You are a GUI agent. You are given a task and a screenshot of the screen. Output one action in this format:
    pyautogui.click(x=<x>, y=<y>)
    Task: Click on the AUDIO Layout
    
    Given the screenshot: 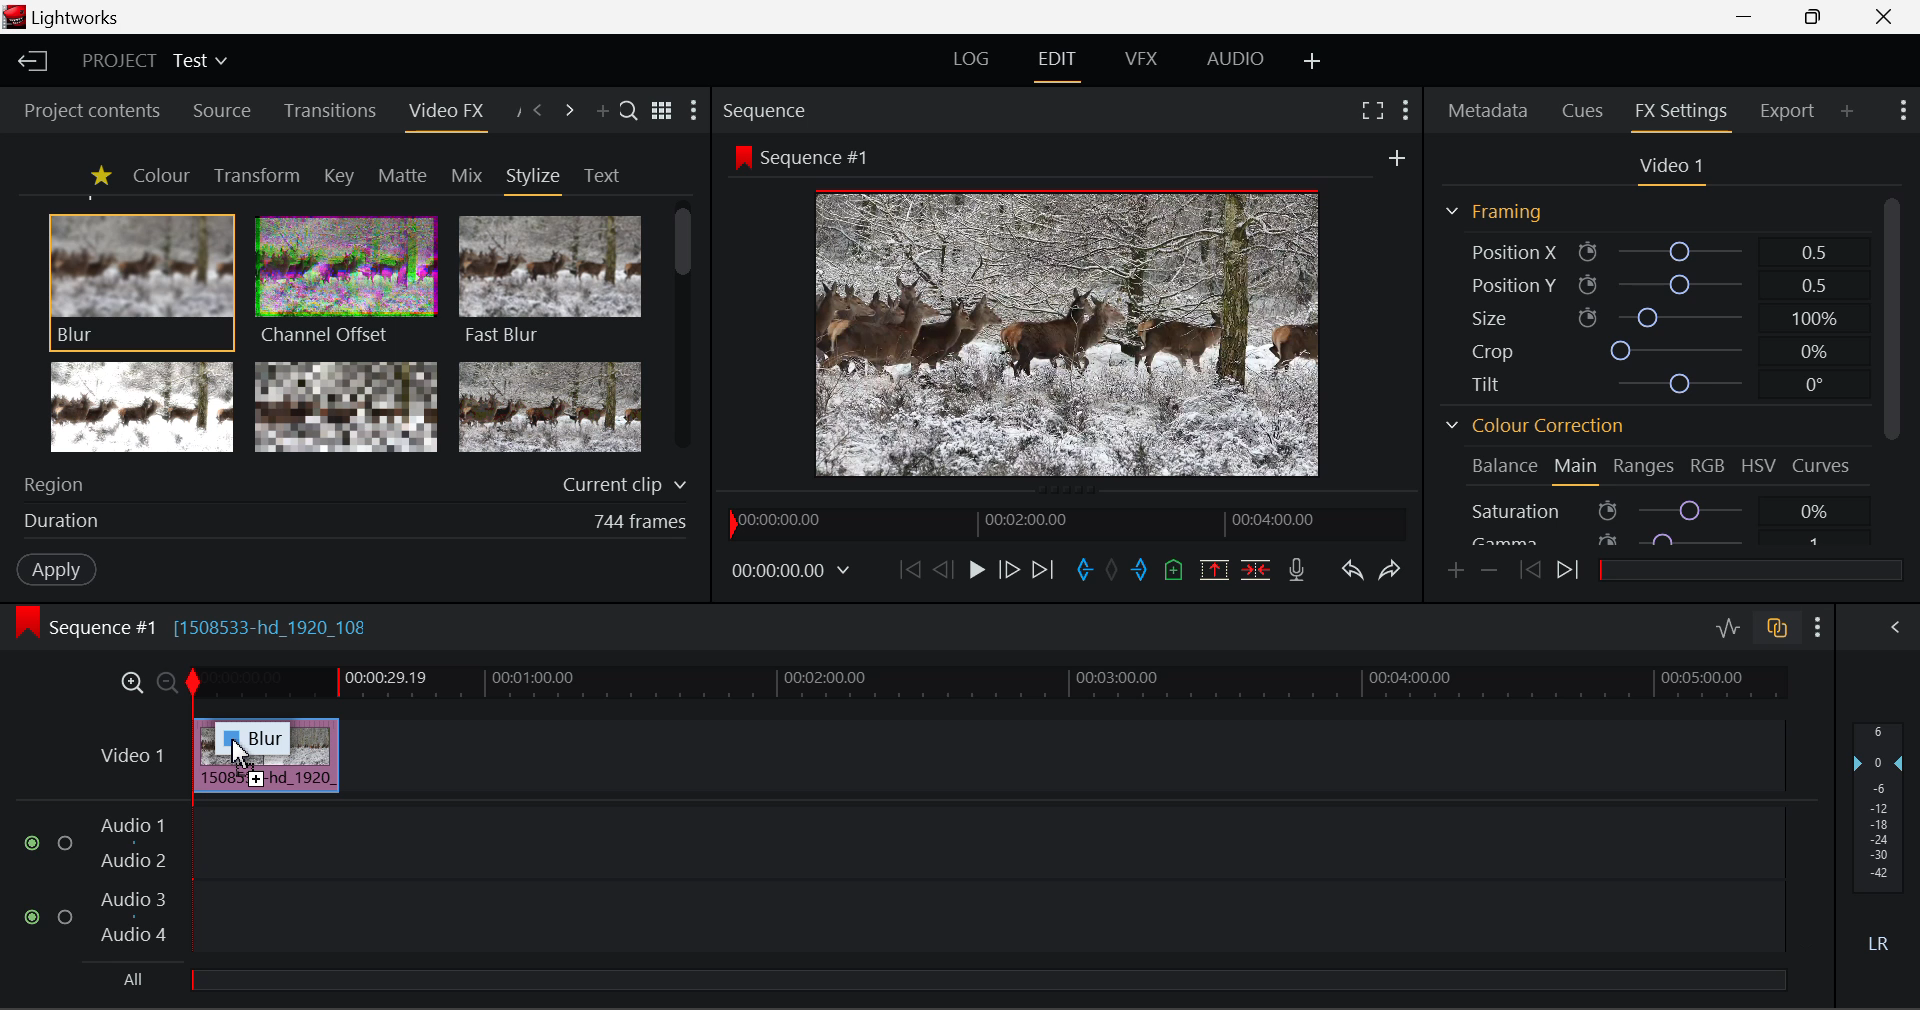 What is the action you would take?
    pyautogui.click(x=1234, y=60)
    